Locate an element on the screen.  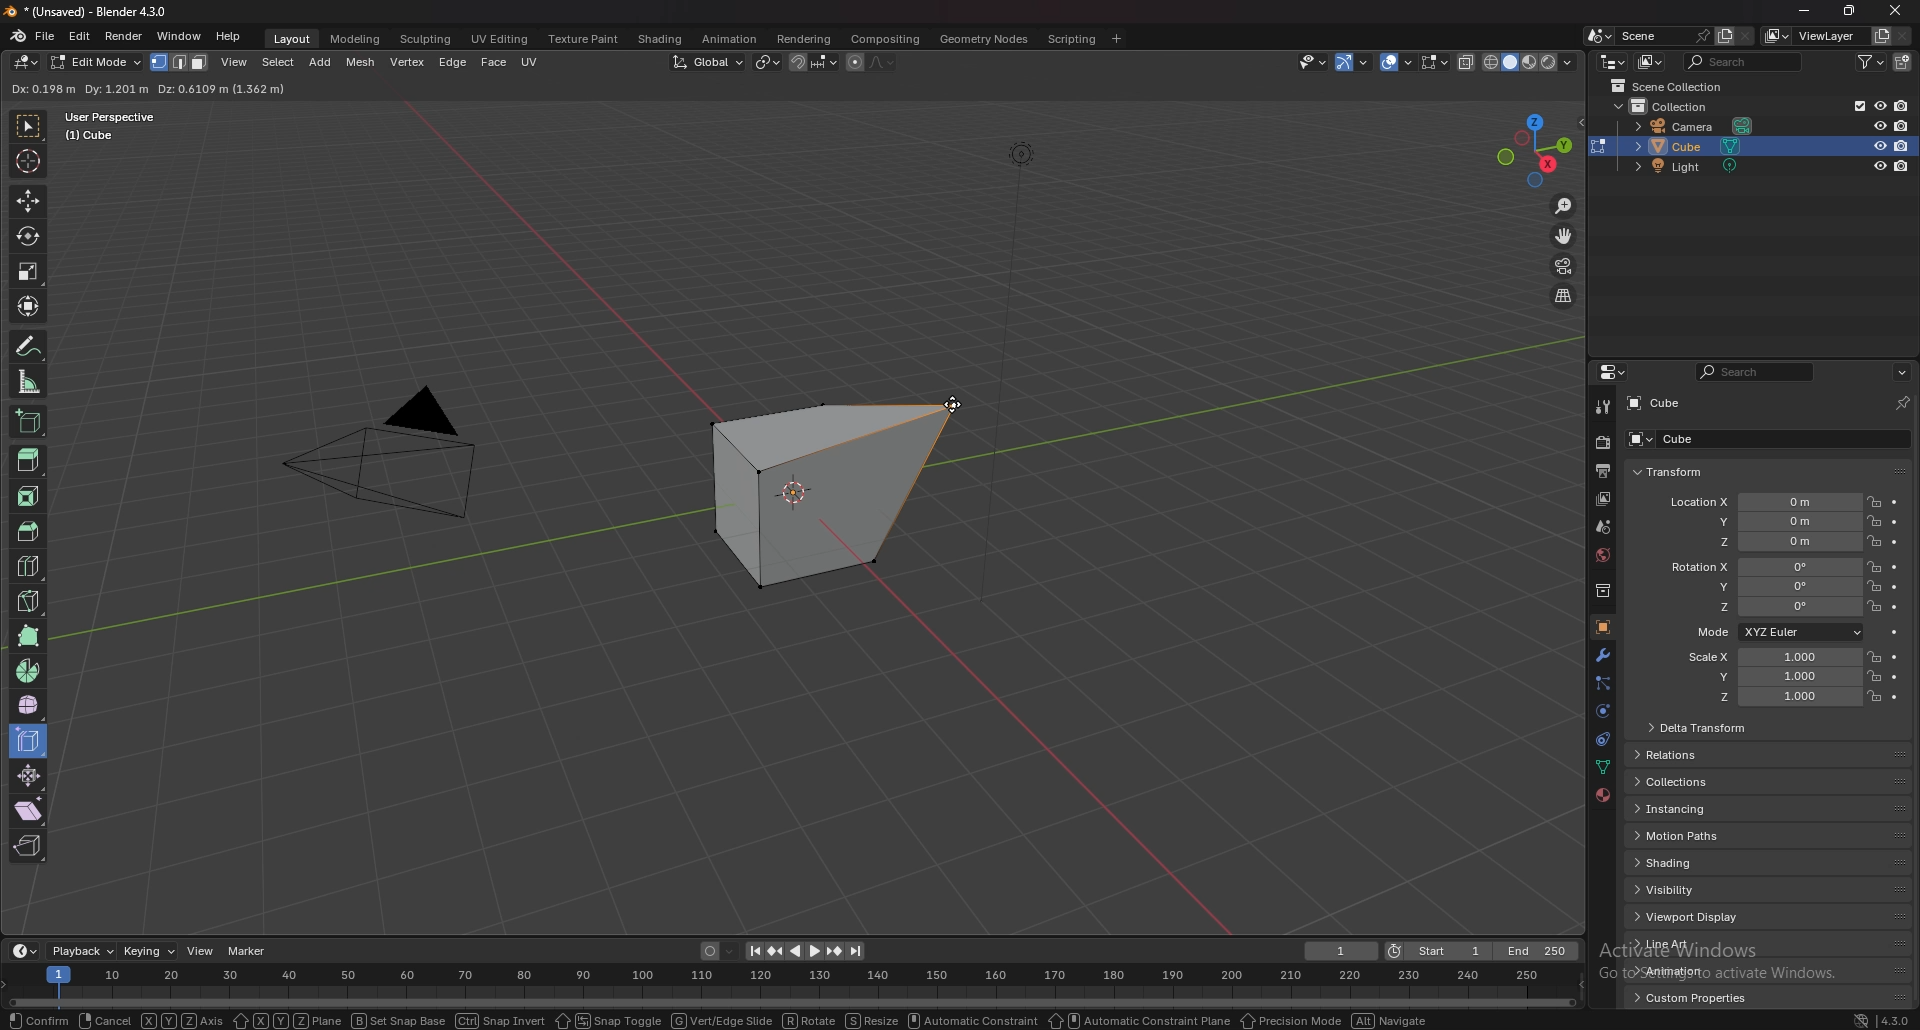
render is located at coordinates (1601, 443).